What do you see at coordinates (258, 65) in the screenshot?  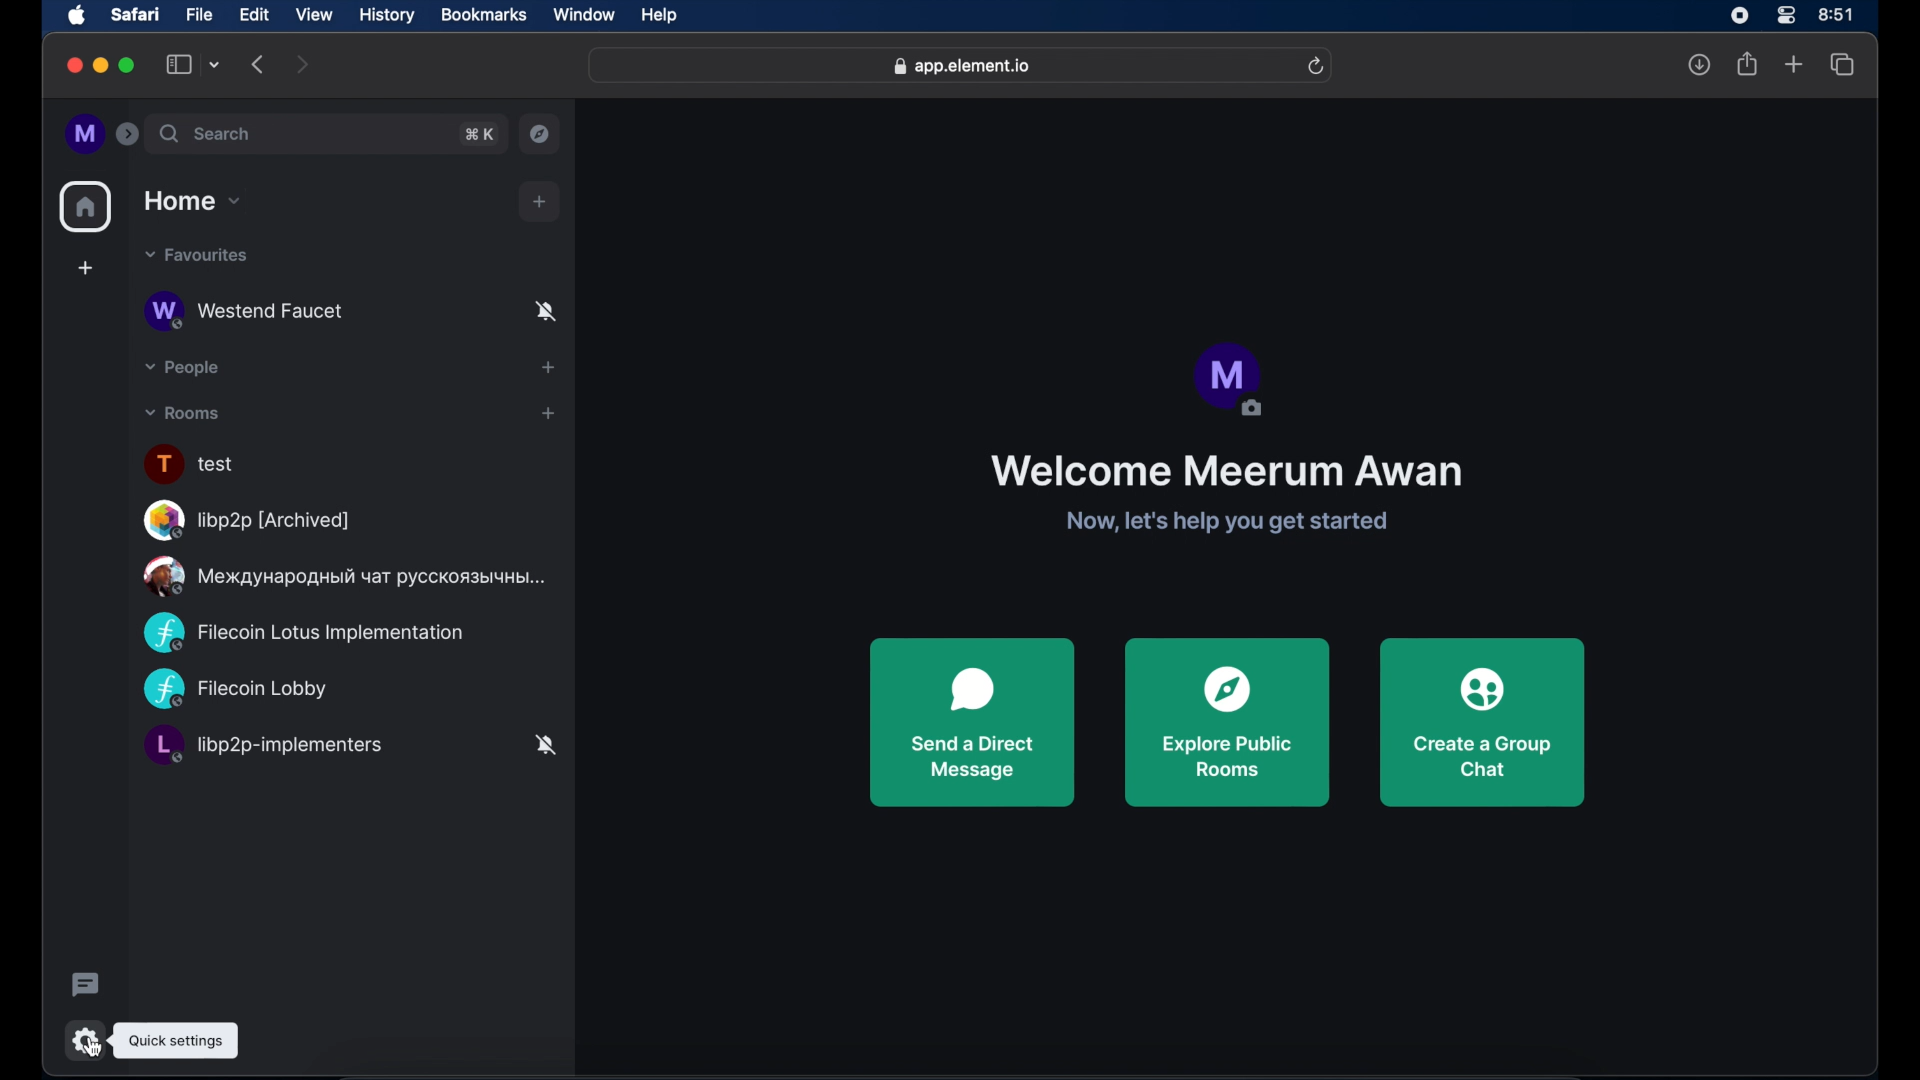 I see `backward` at bounding box center [258, 65].